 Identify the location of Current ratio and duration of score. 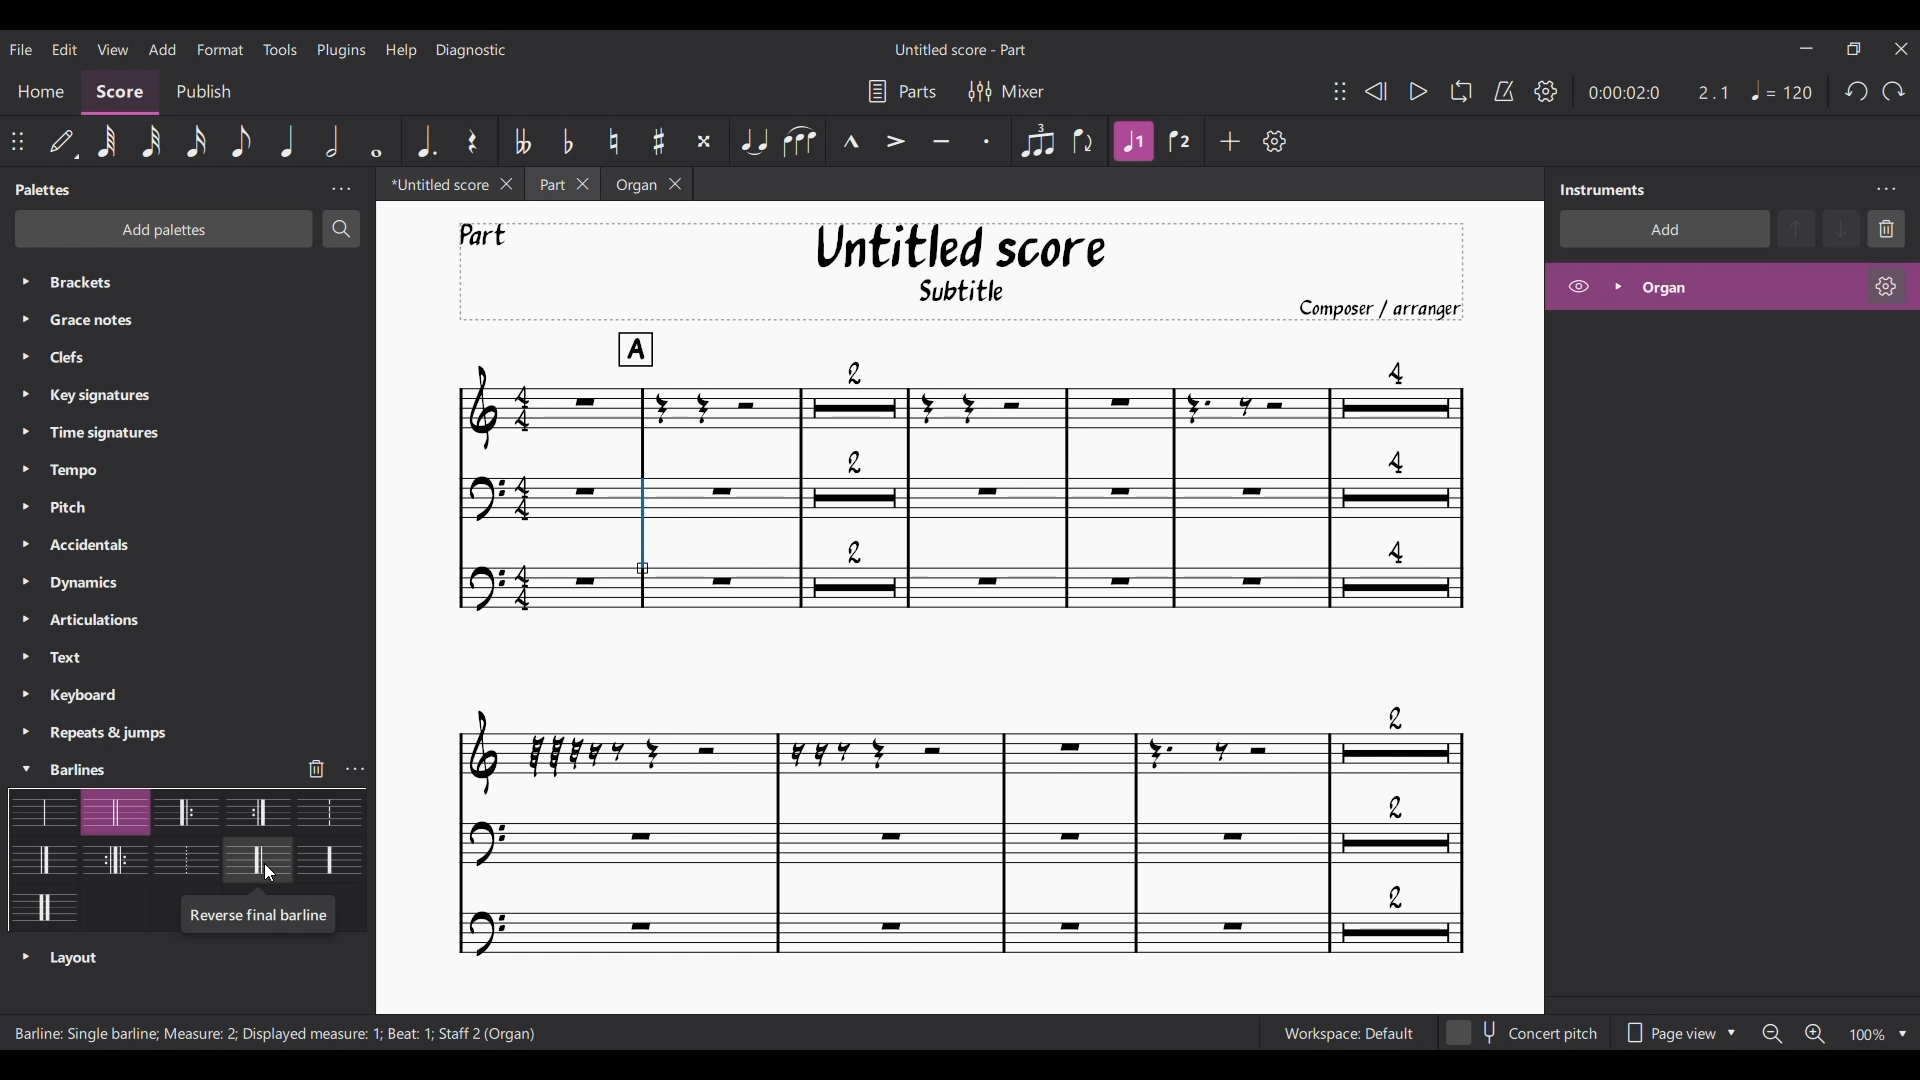
(1659, 92).